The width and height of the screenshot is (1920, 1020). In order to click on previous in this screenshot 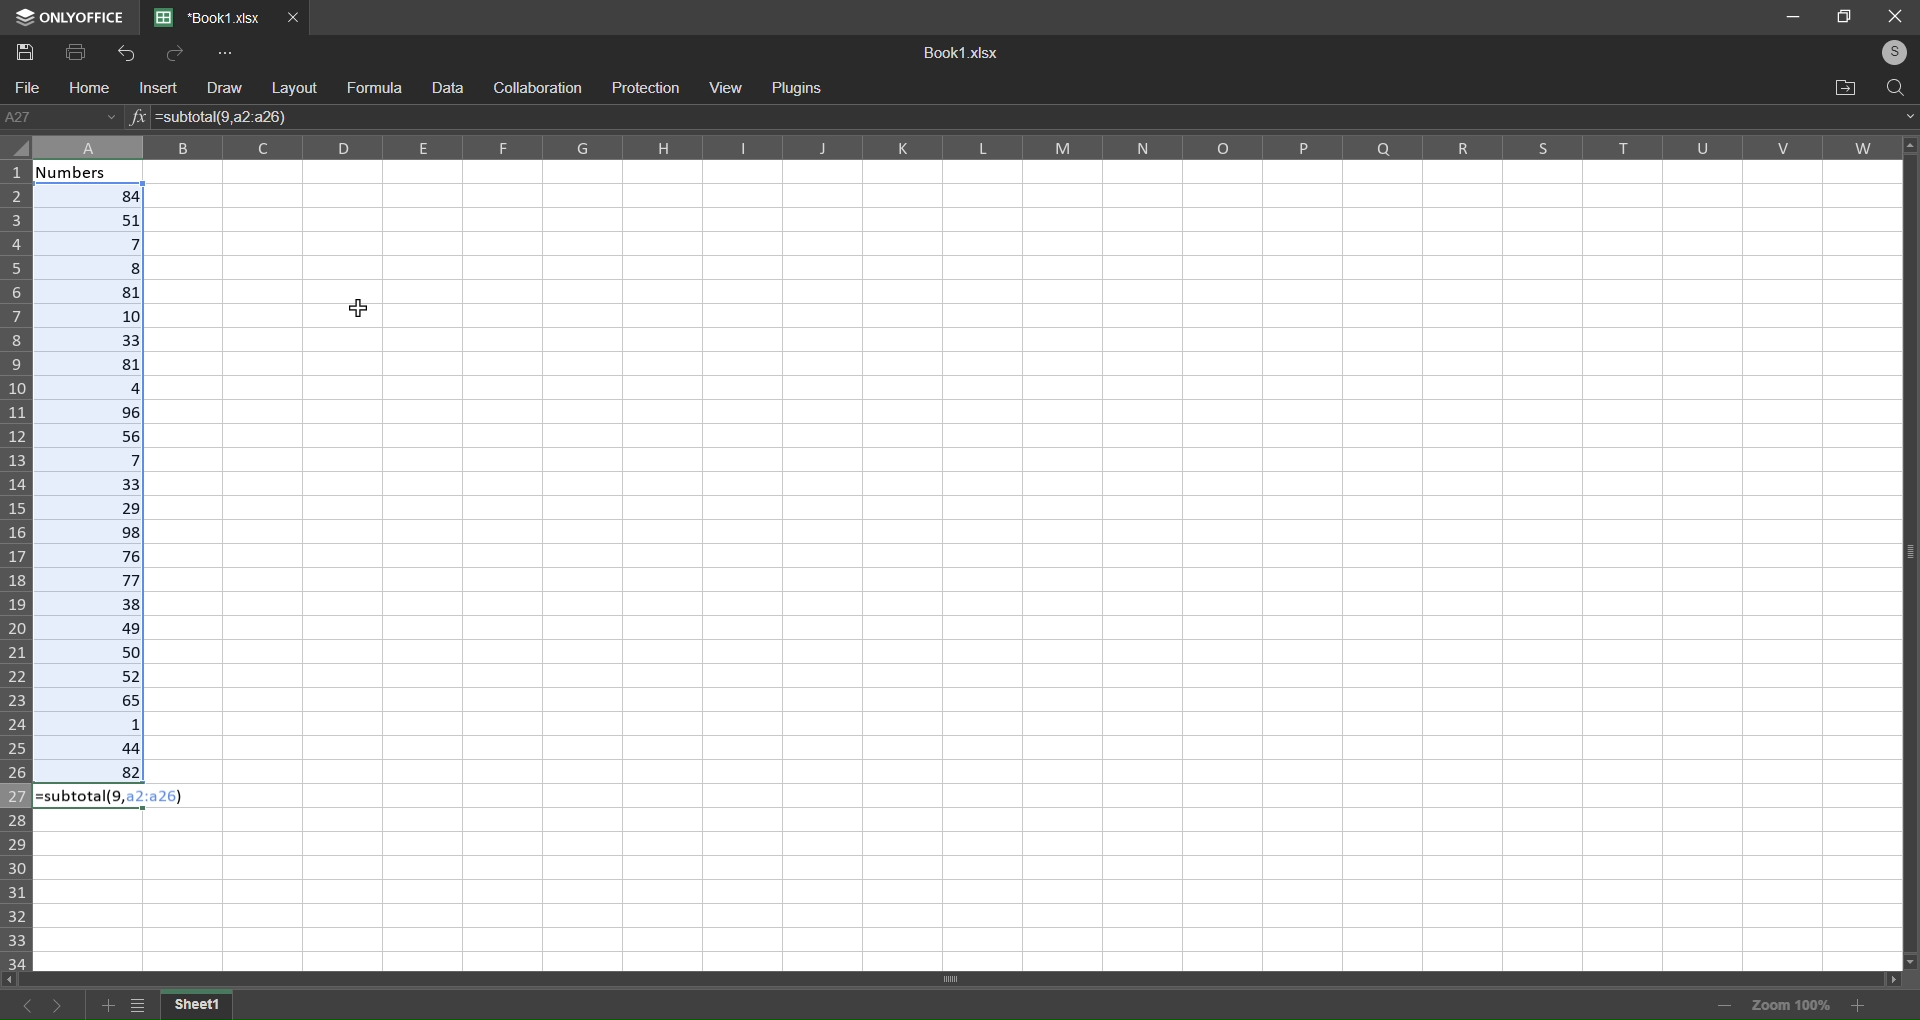, I will do `click(19, 1002)`.